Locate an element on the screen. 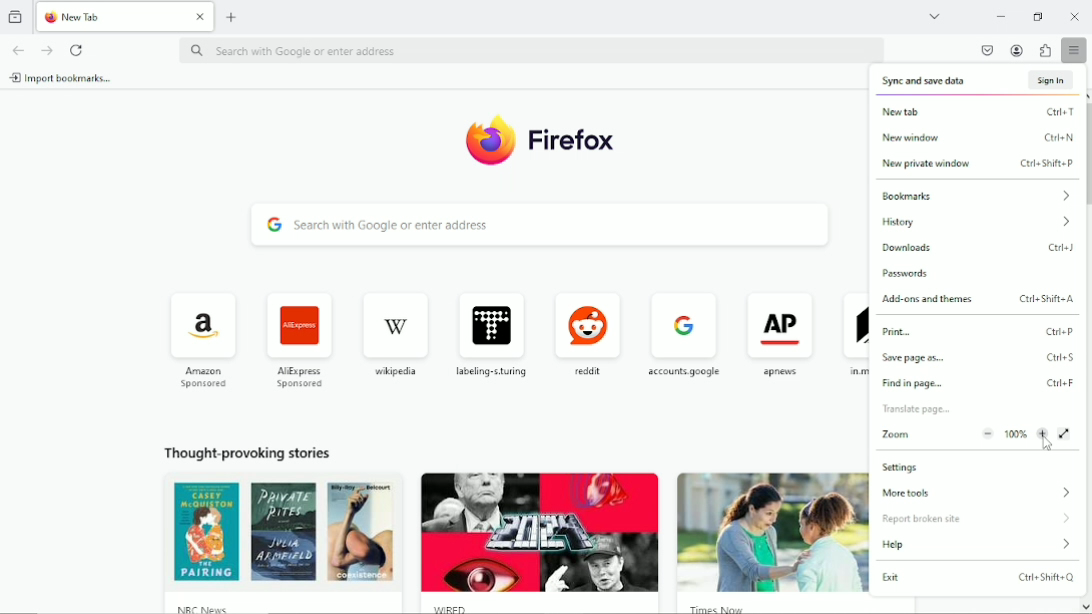 Image resolution: width=1092 pixels, height=614 pixels. image is located at coordinates (275, 535).